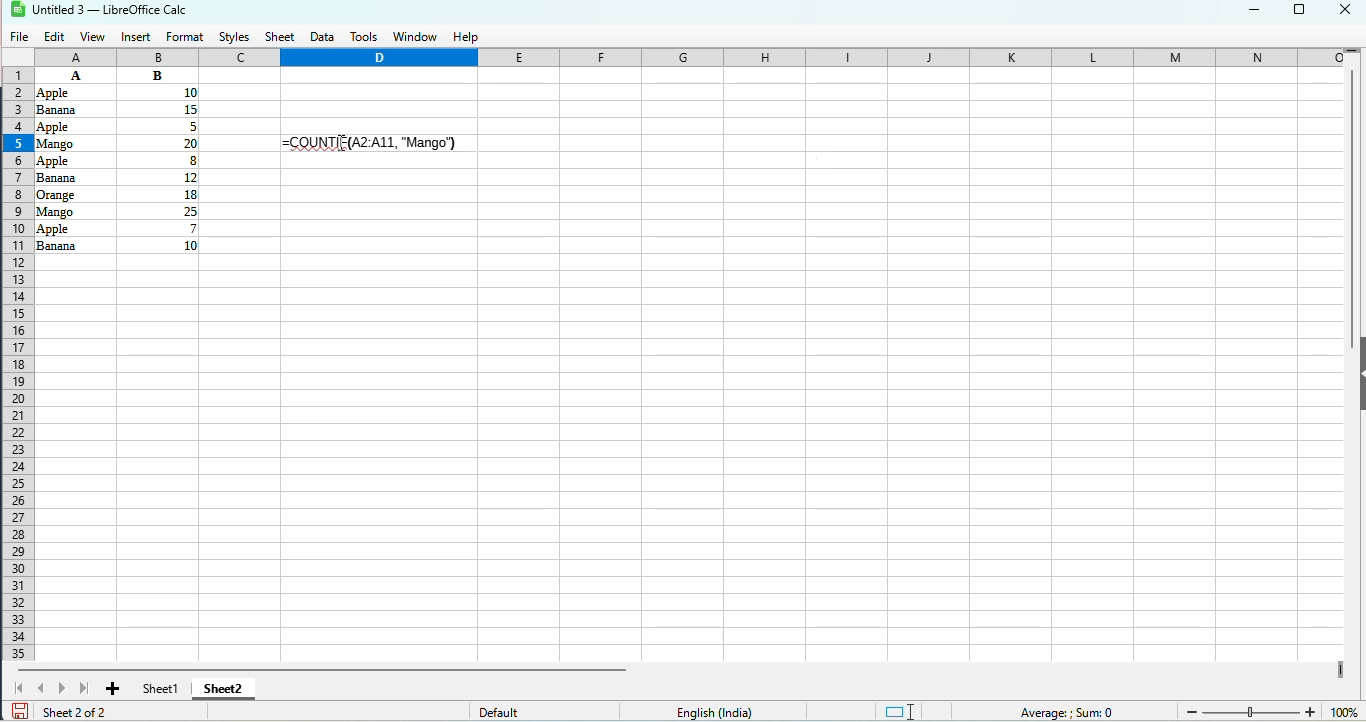 This screenshot has height=722, width=1366. What do you see at coordinates (161, 688) in the screenshot?
I see `sheet1` at bounding box center [161, 688].